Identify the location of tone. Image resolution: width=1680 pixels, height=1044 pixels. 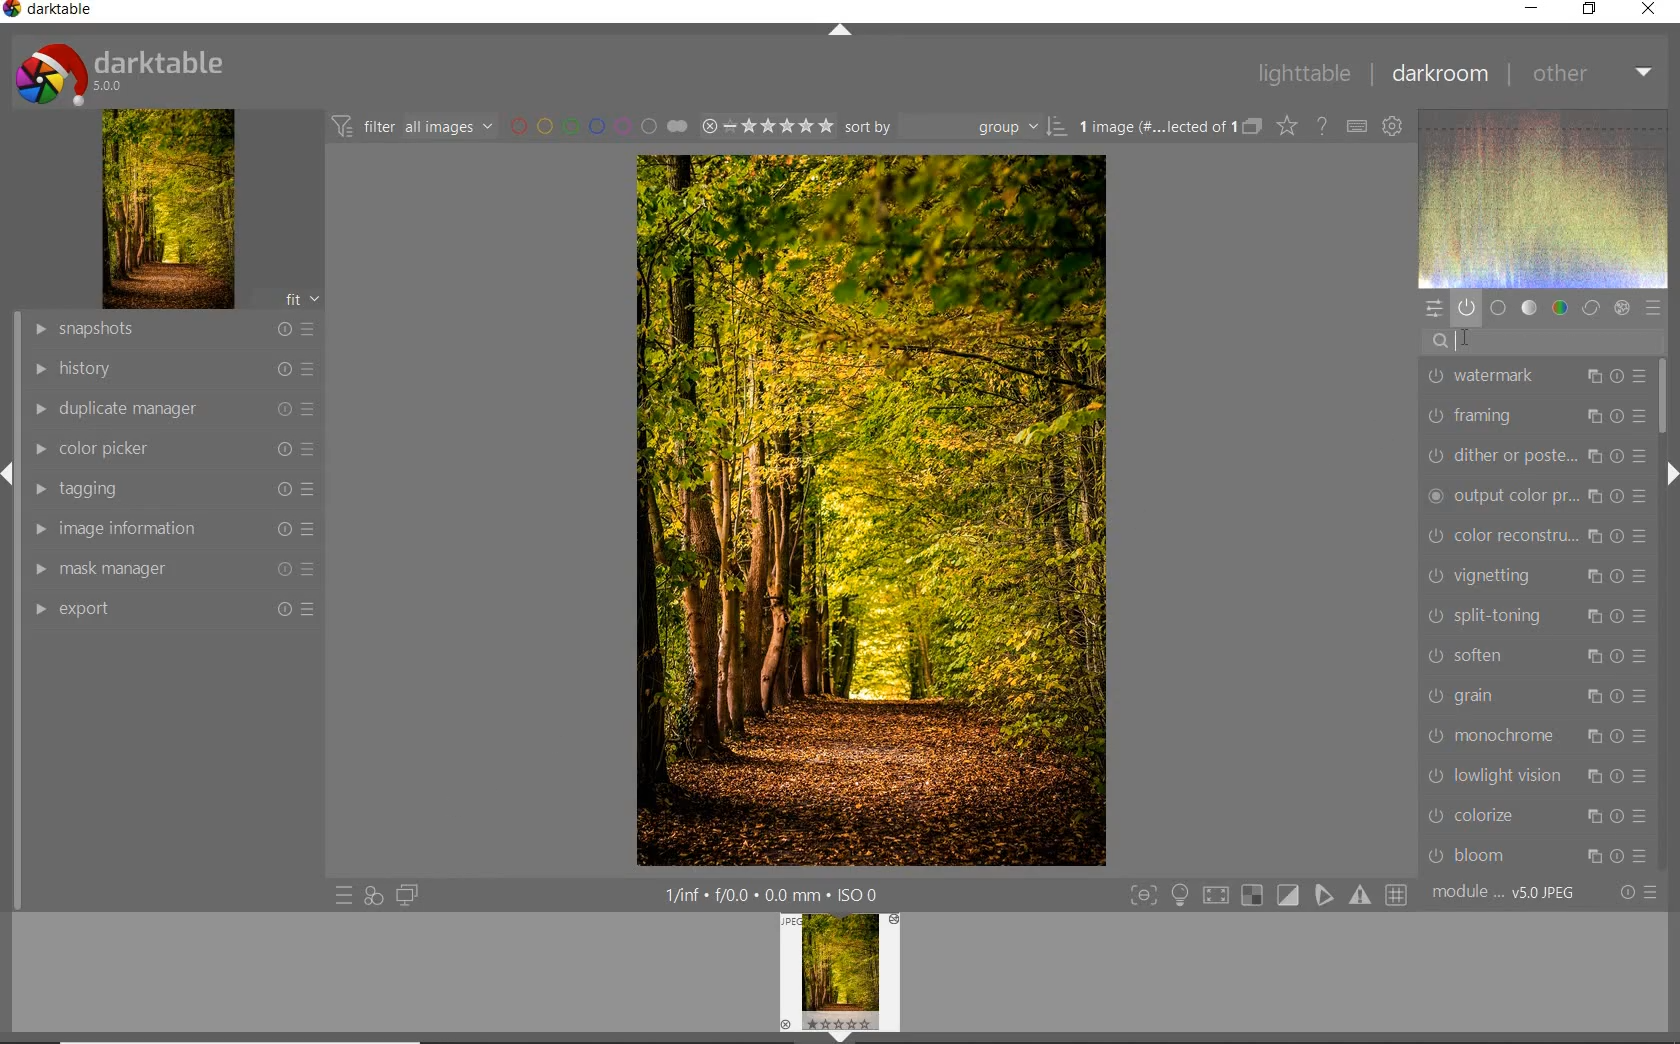
(1528, 309).